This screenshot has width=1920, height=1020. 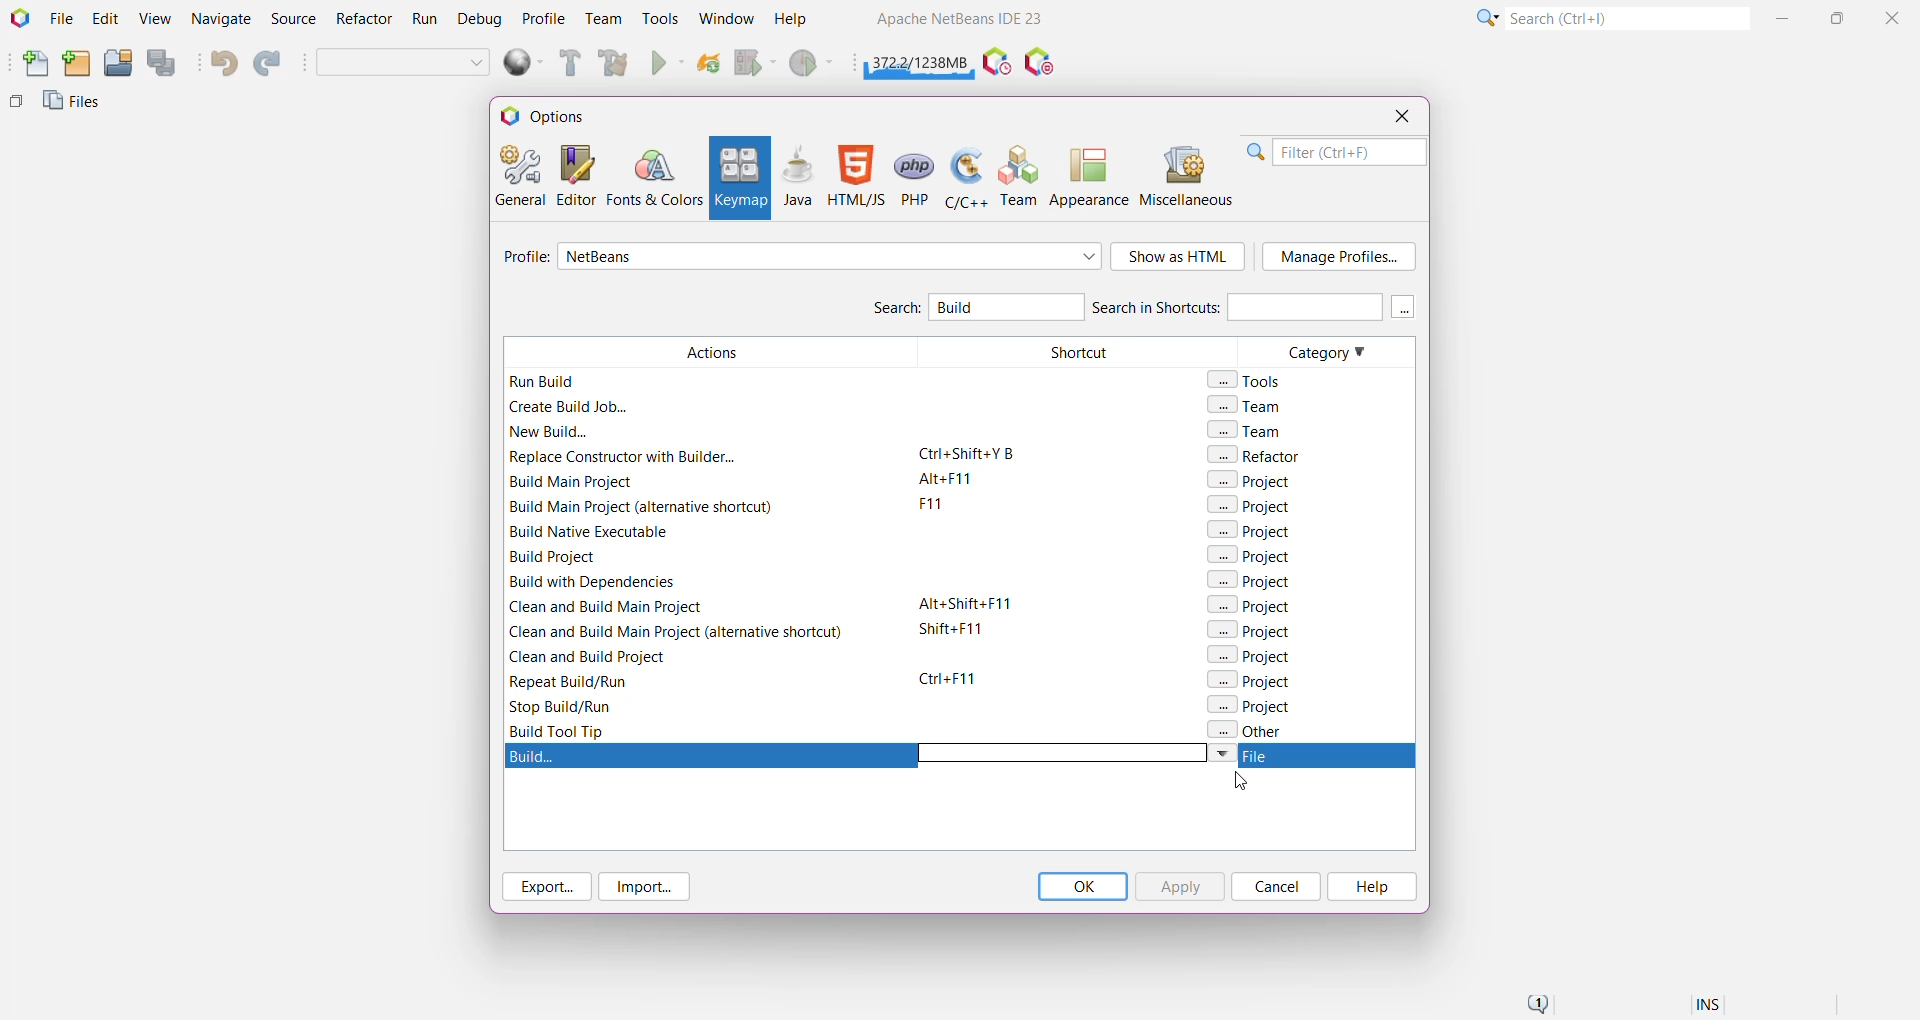 What do you see at coordinates (1308, 538) in the screenshot?
I see `Category` at bounding box center [1308, 538].